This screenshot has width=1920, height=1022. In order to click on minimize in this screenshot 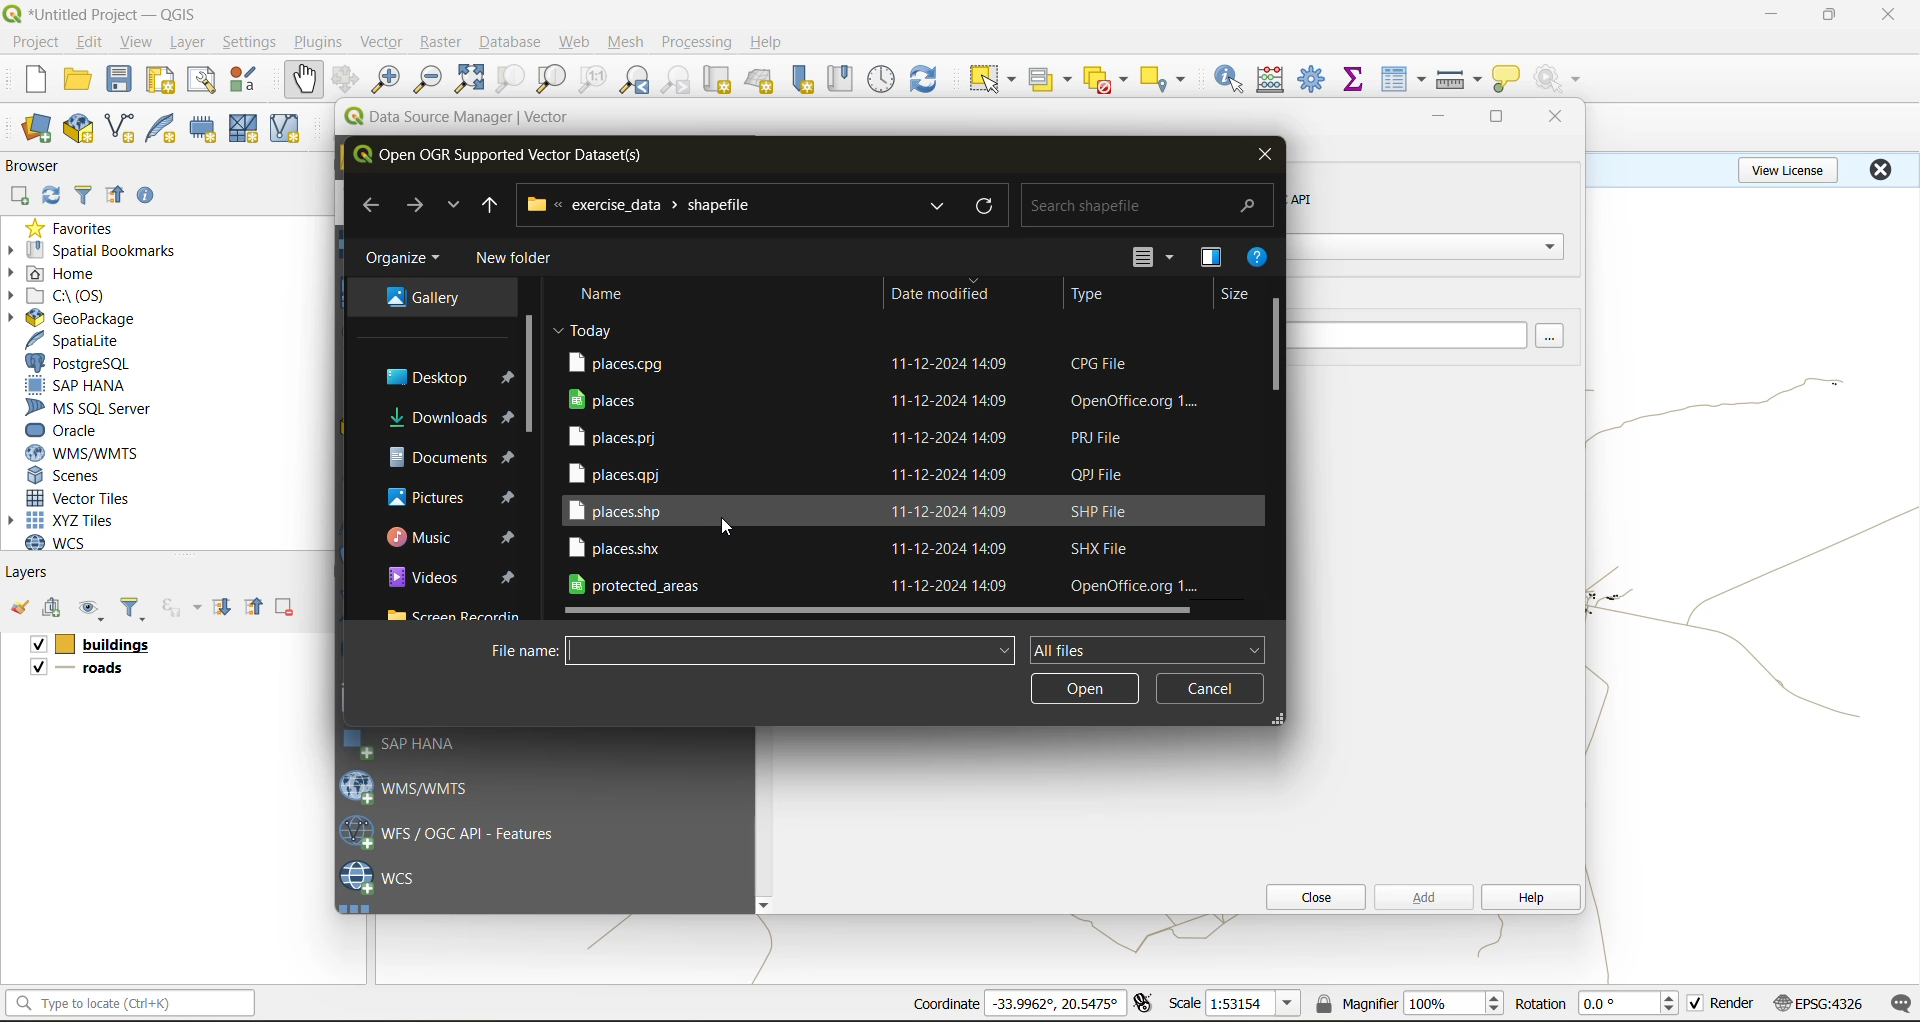, I will do `click(1771, 14)`.